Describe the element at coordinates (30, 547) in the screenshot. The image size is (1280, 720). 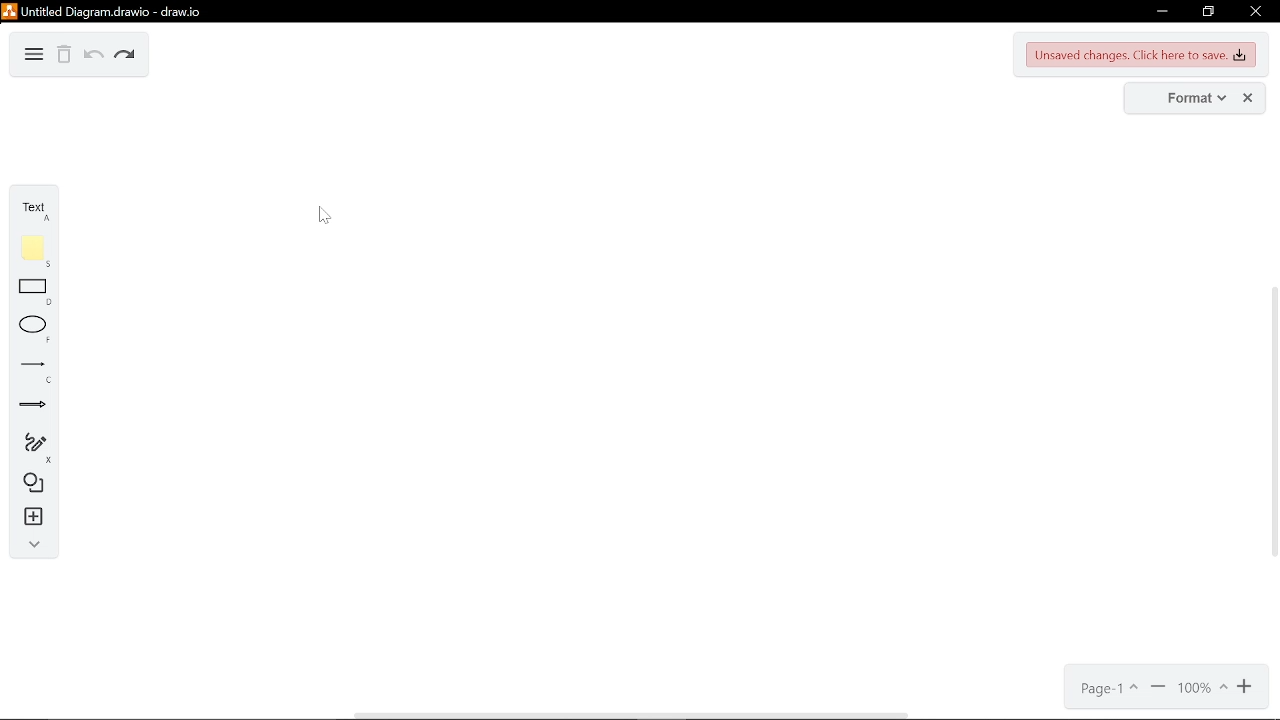
I see `collapse` at that location.